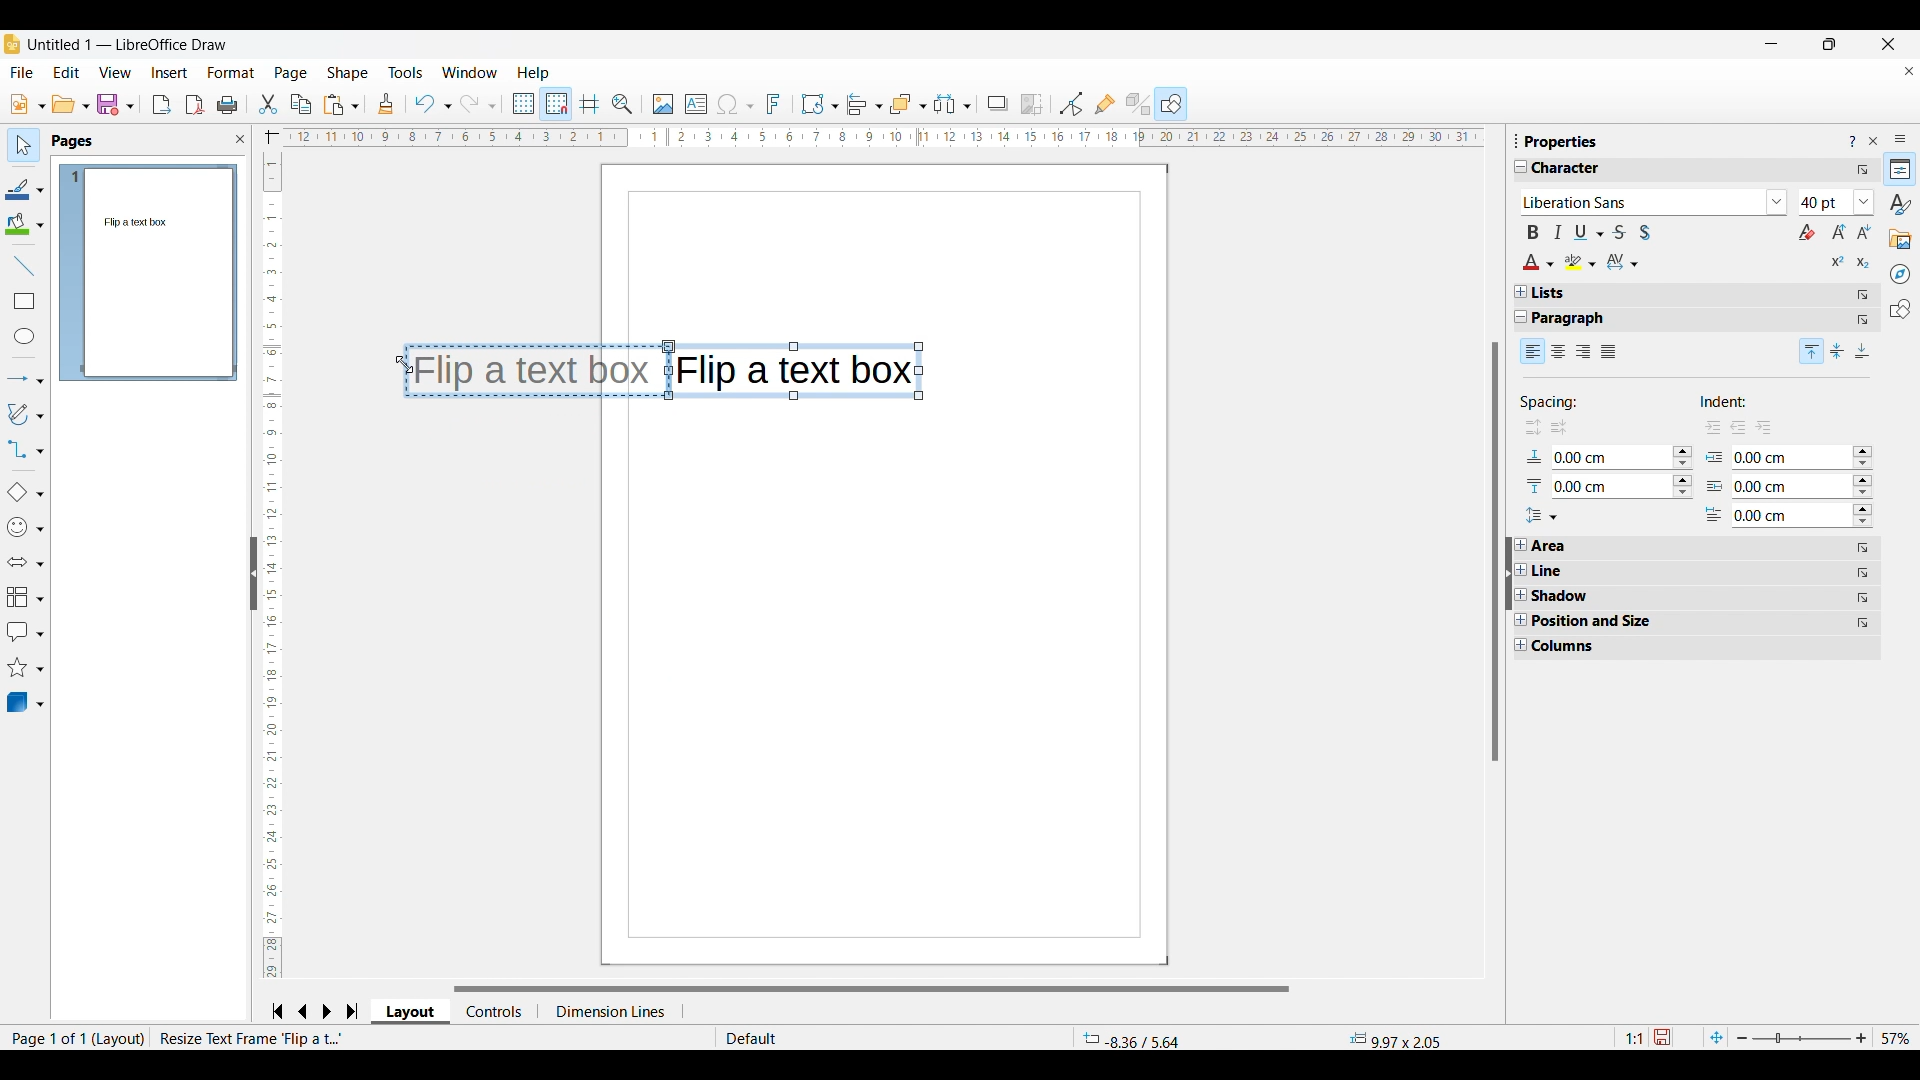 This screenshot has width=1920, height=1080. I want to click on Bold, so click(1533, 232).